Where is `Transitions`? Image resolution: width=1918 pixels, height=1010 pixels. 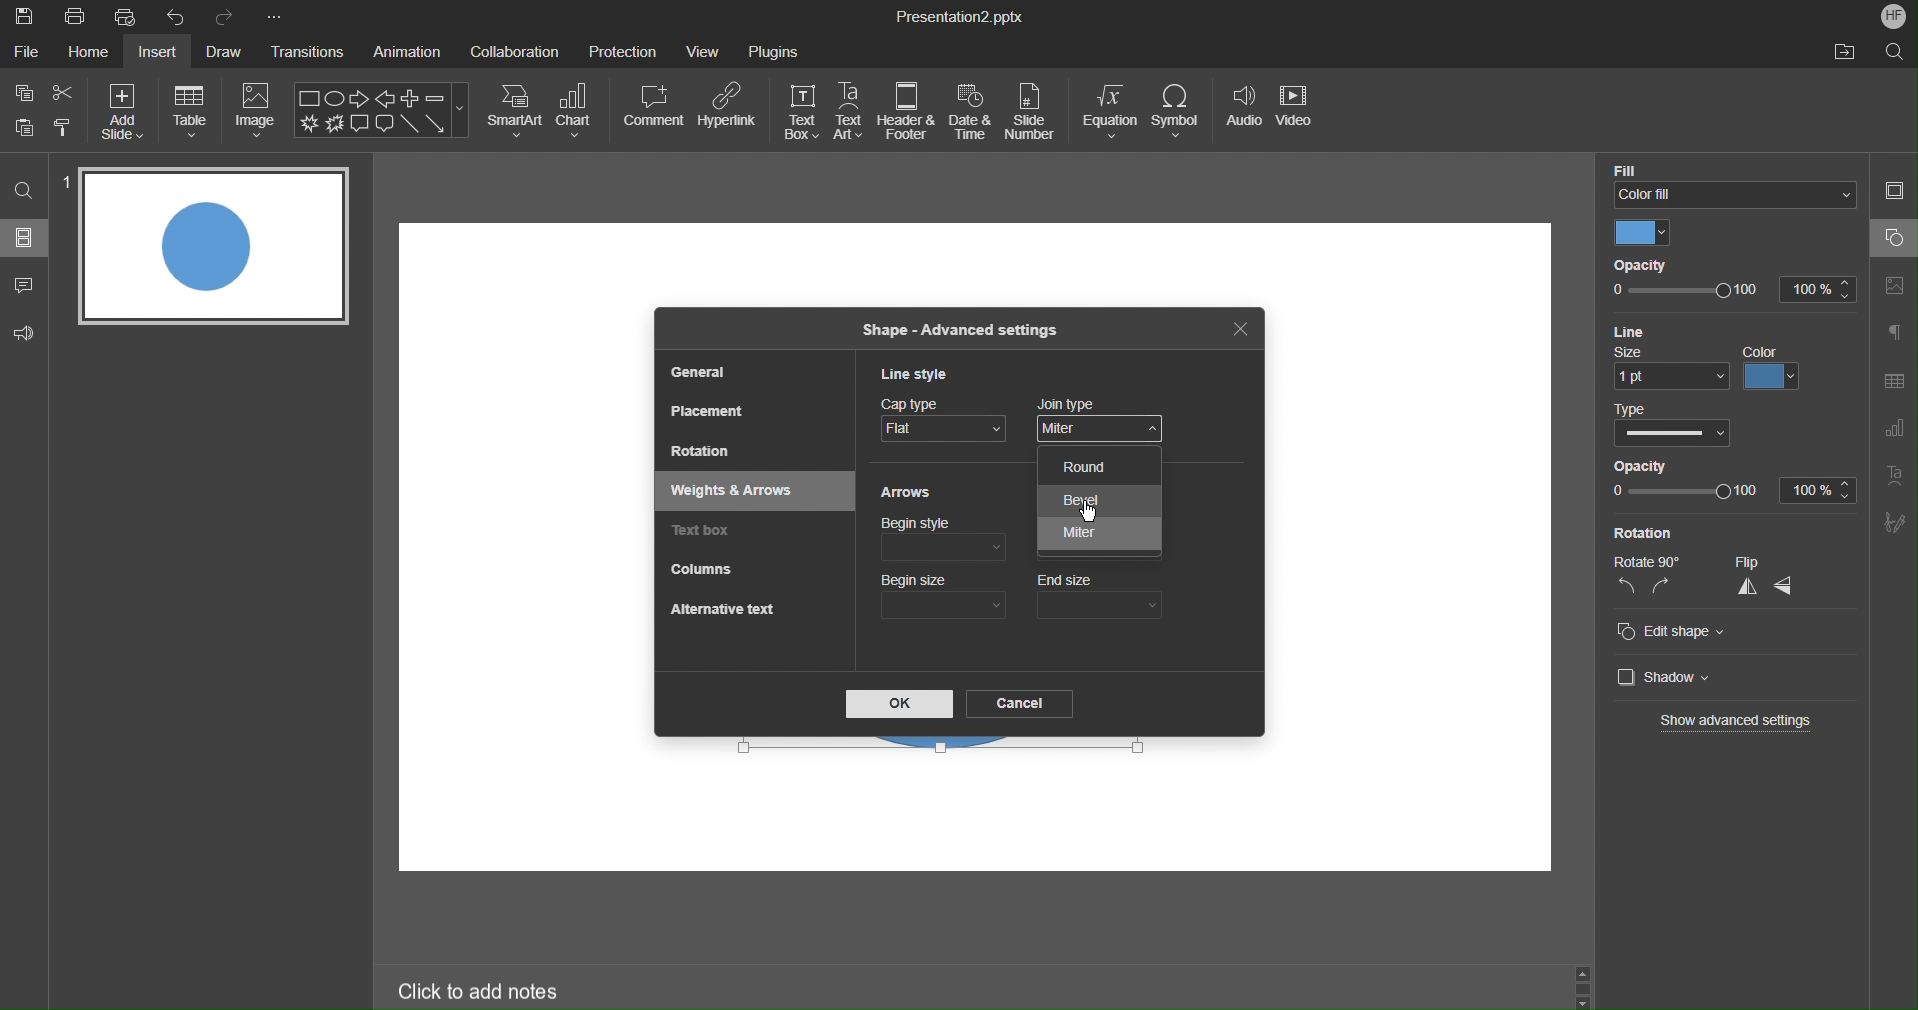
Transitions is located at coordinates (310, 54).